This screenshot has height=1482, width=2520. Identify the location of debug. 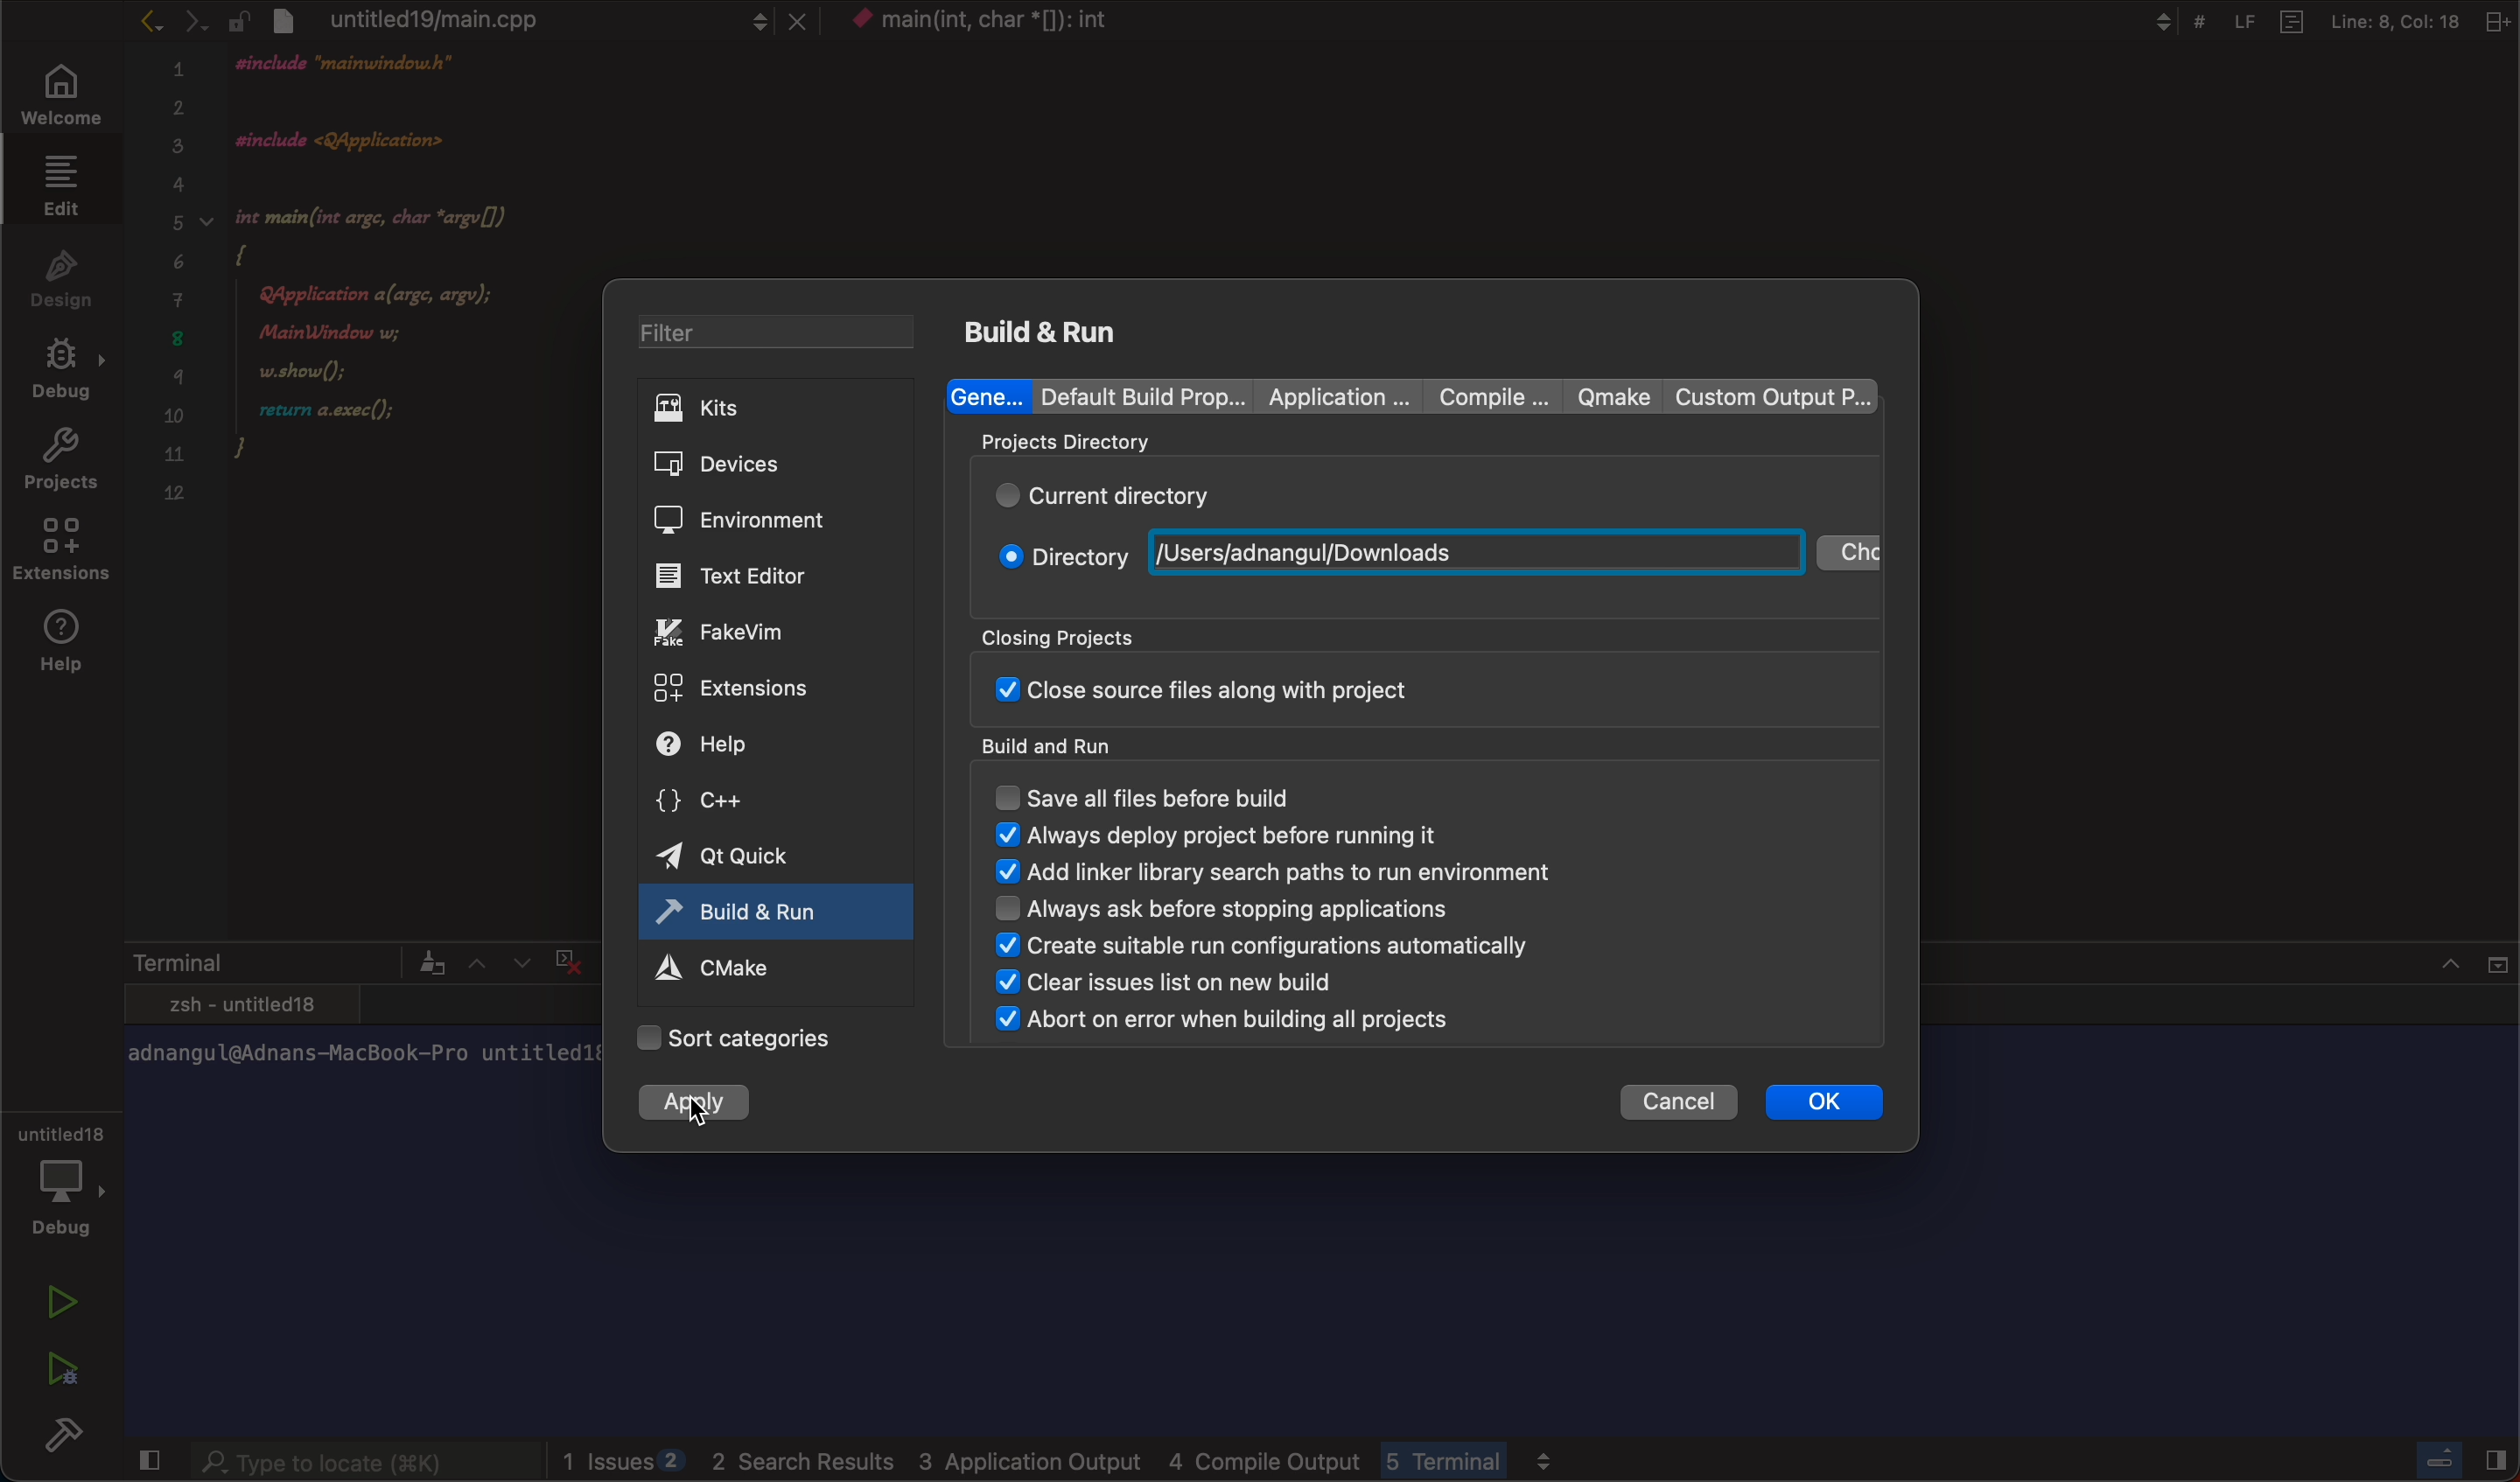
(65, 366).